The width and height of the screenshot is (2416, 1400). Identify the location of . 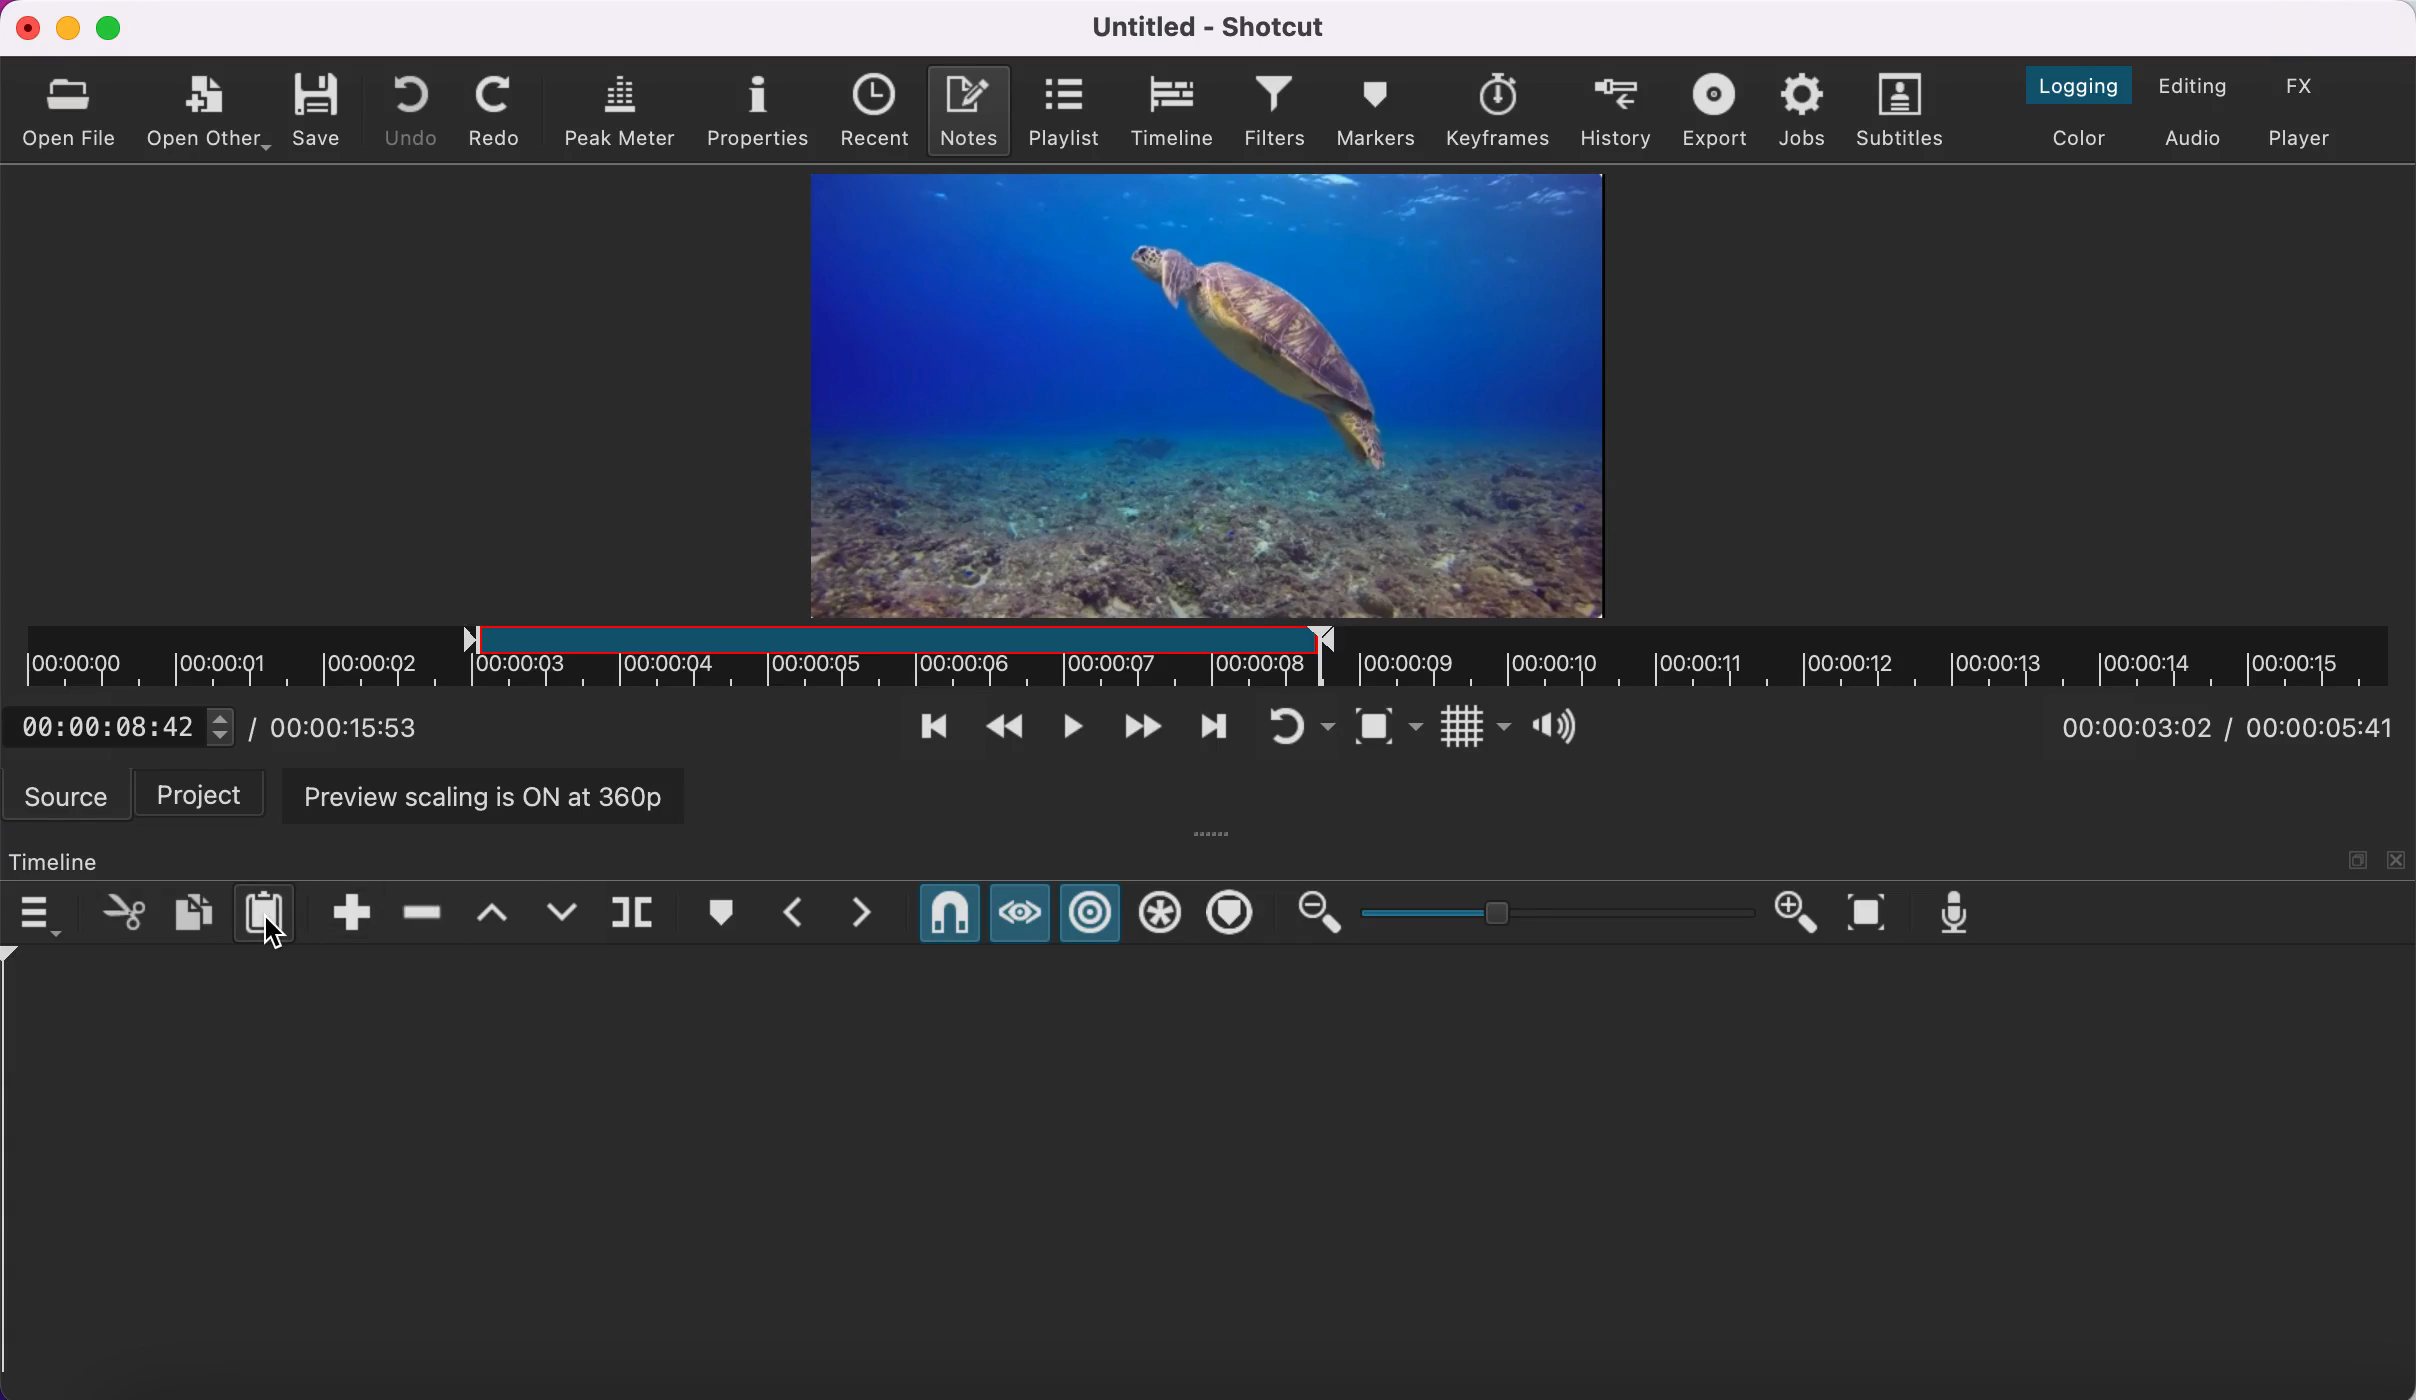
(1385, 727).